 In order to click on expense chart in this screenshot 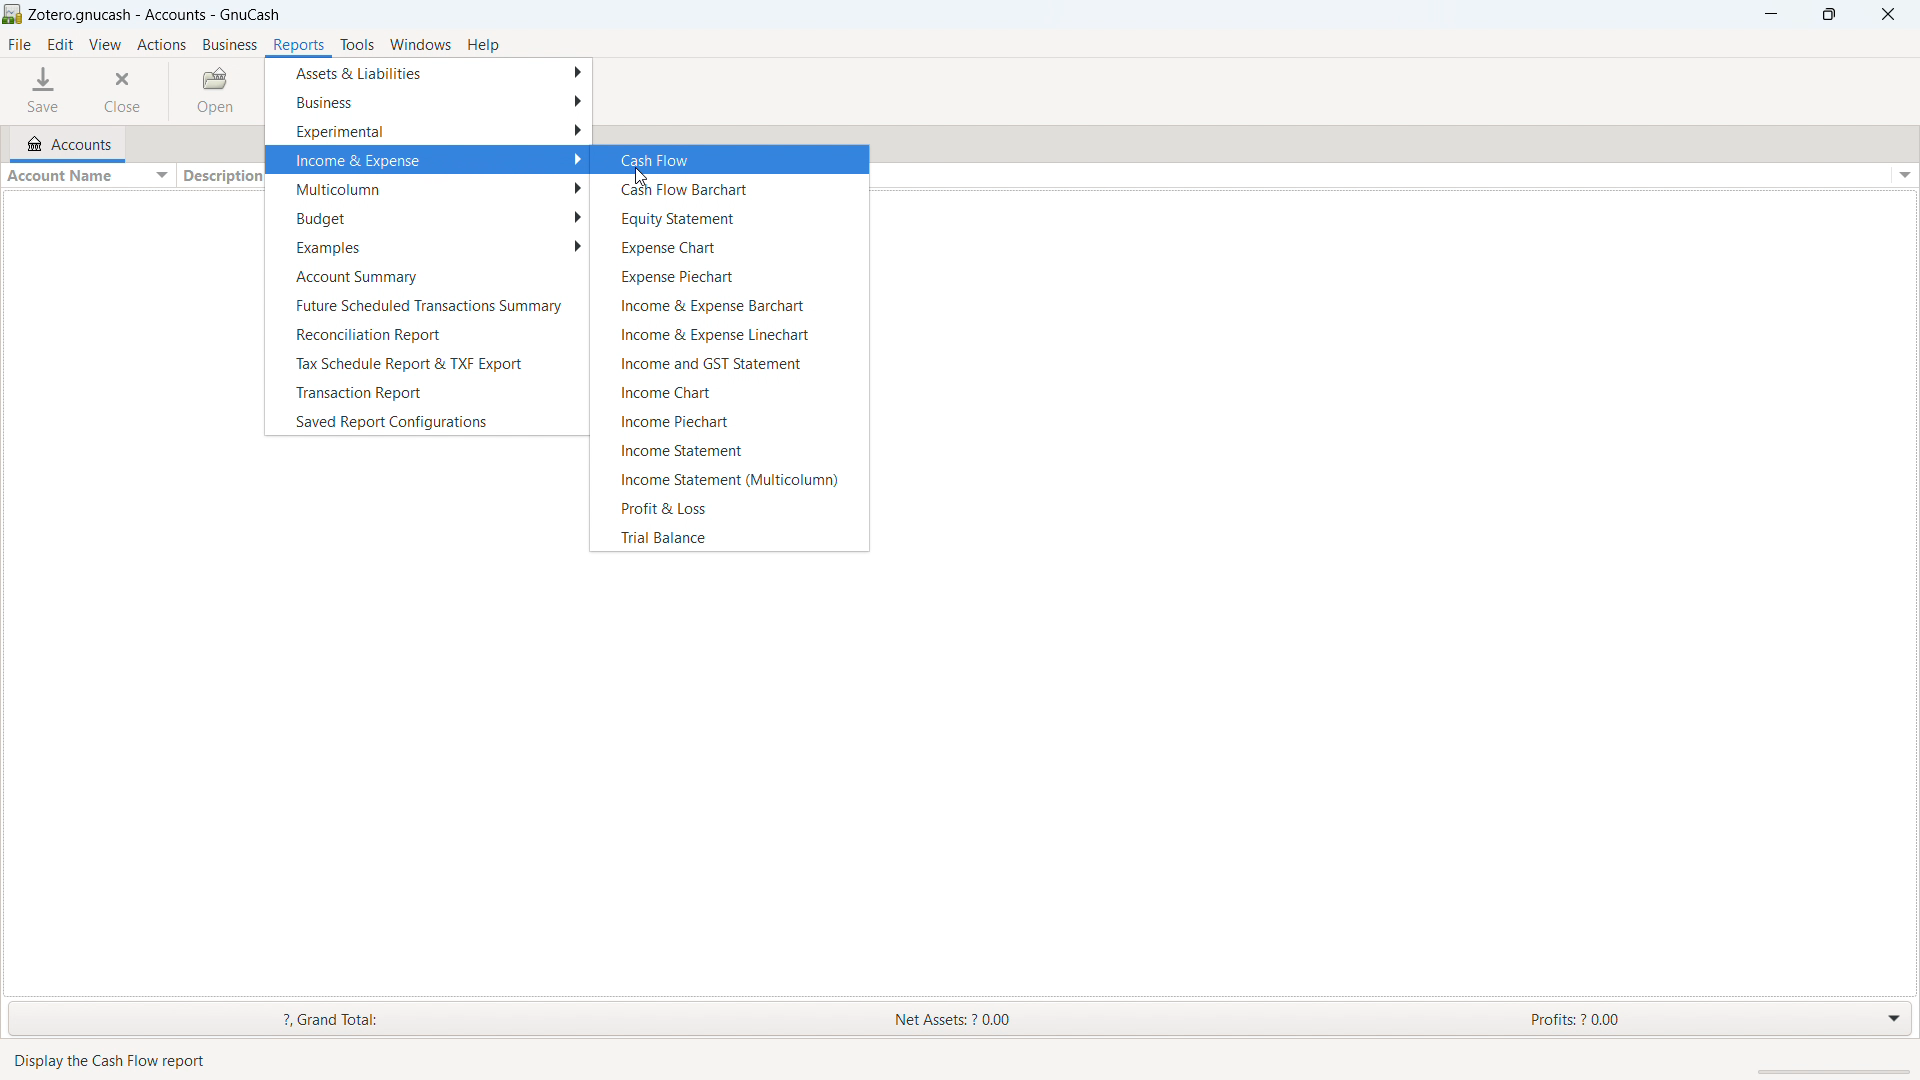, I will do `click(730, 245)`.